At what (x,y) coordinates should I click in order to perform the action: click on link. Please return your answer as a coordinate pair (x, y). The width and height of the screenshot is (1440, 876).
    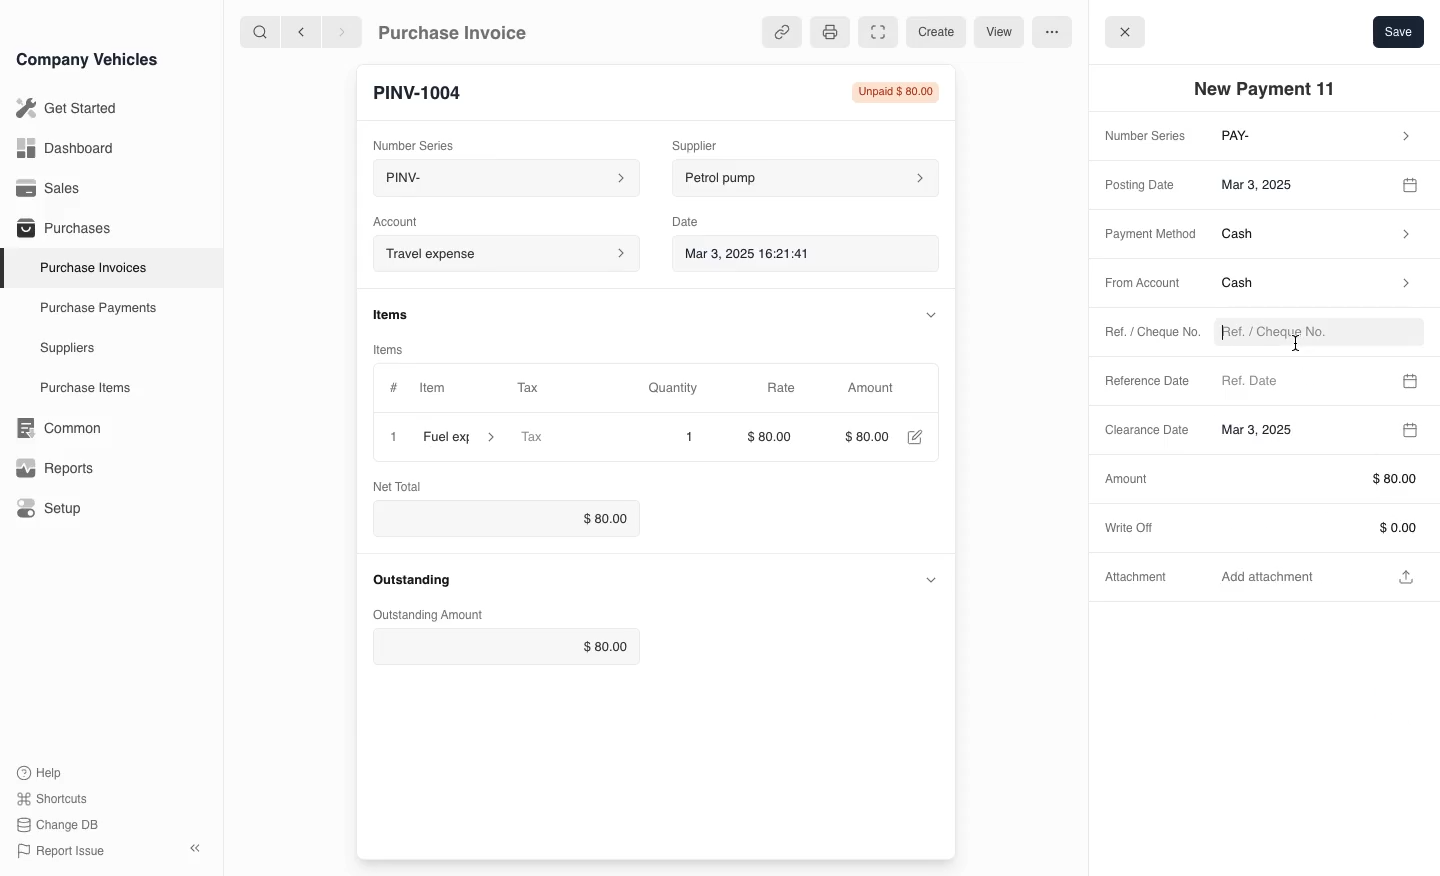
    Looking at the image, I should click on (778, 32).